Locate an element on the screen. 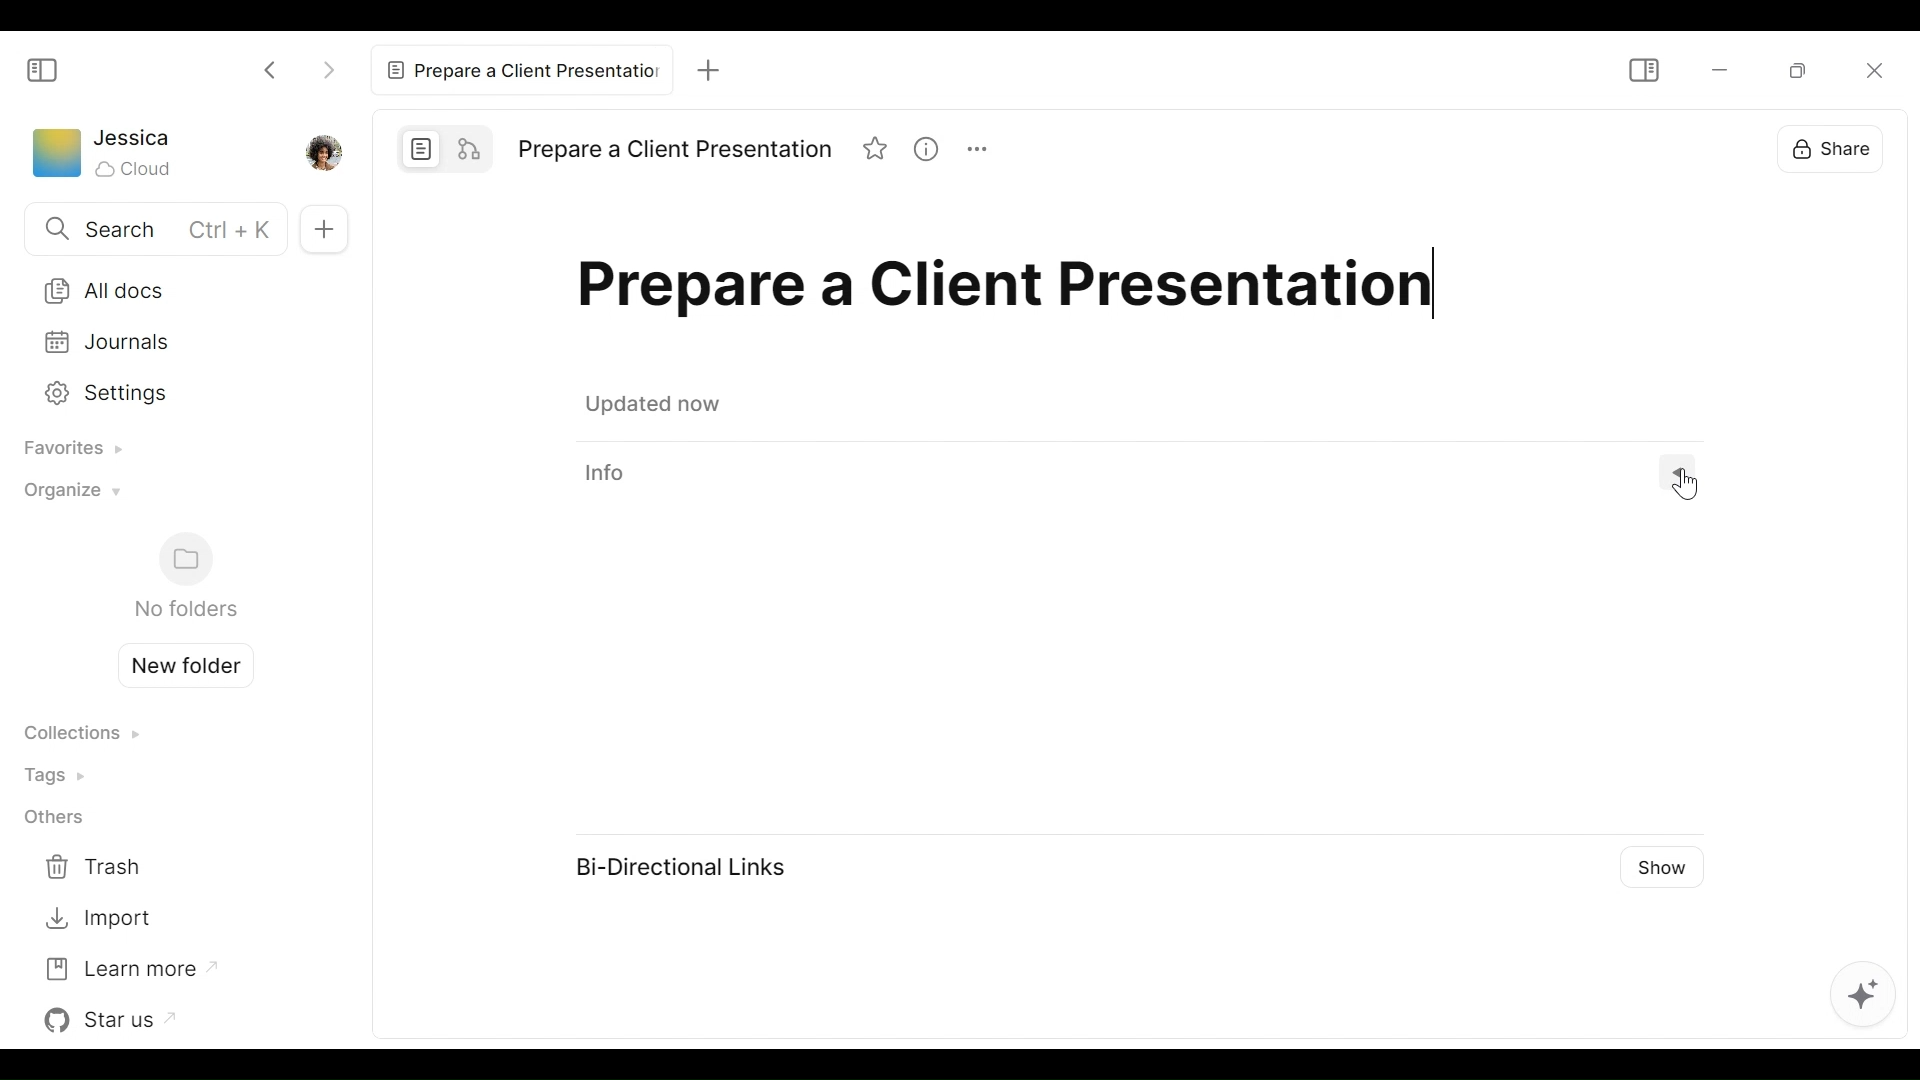 The height and width of the screenshot is (1080, 1920). Create new folder is located at coordinates (178, 663).